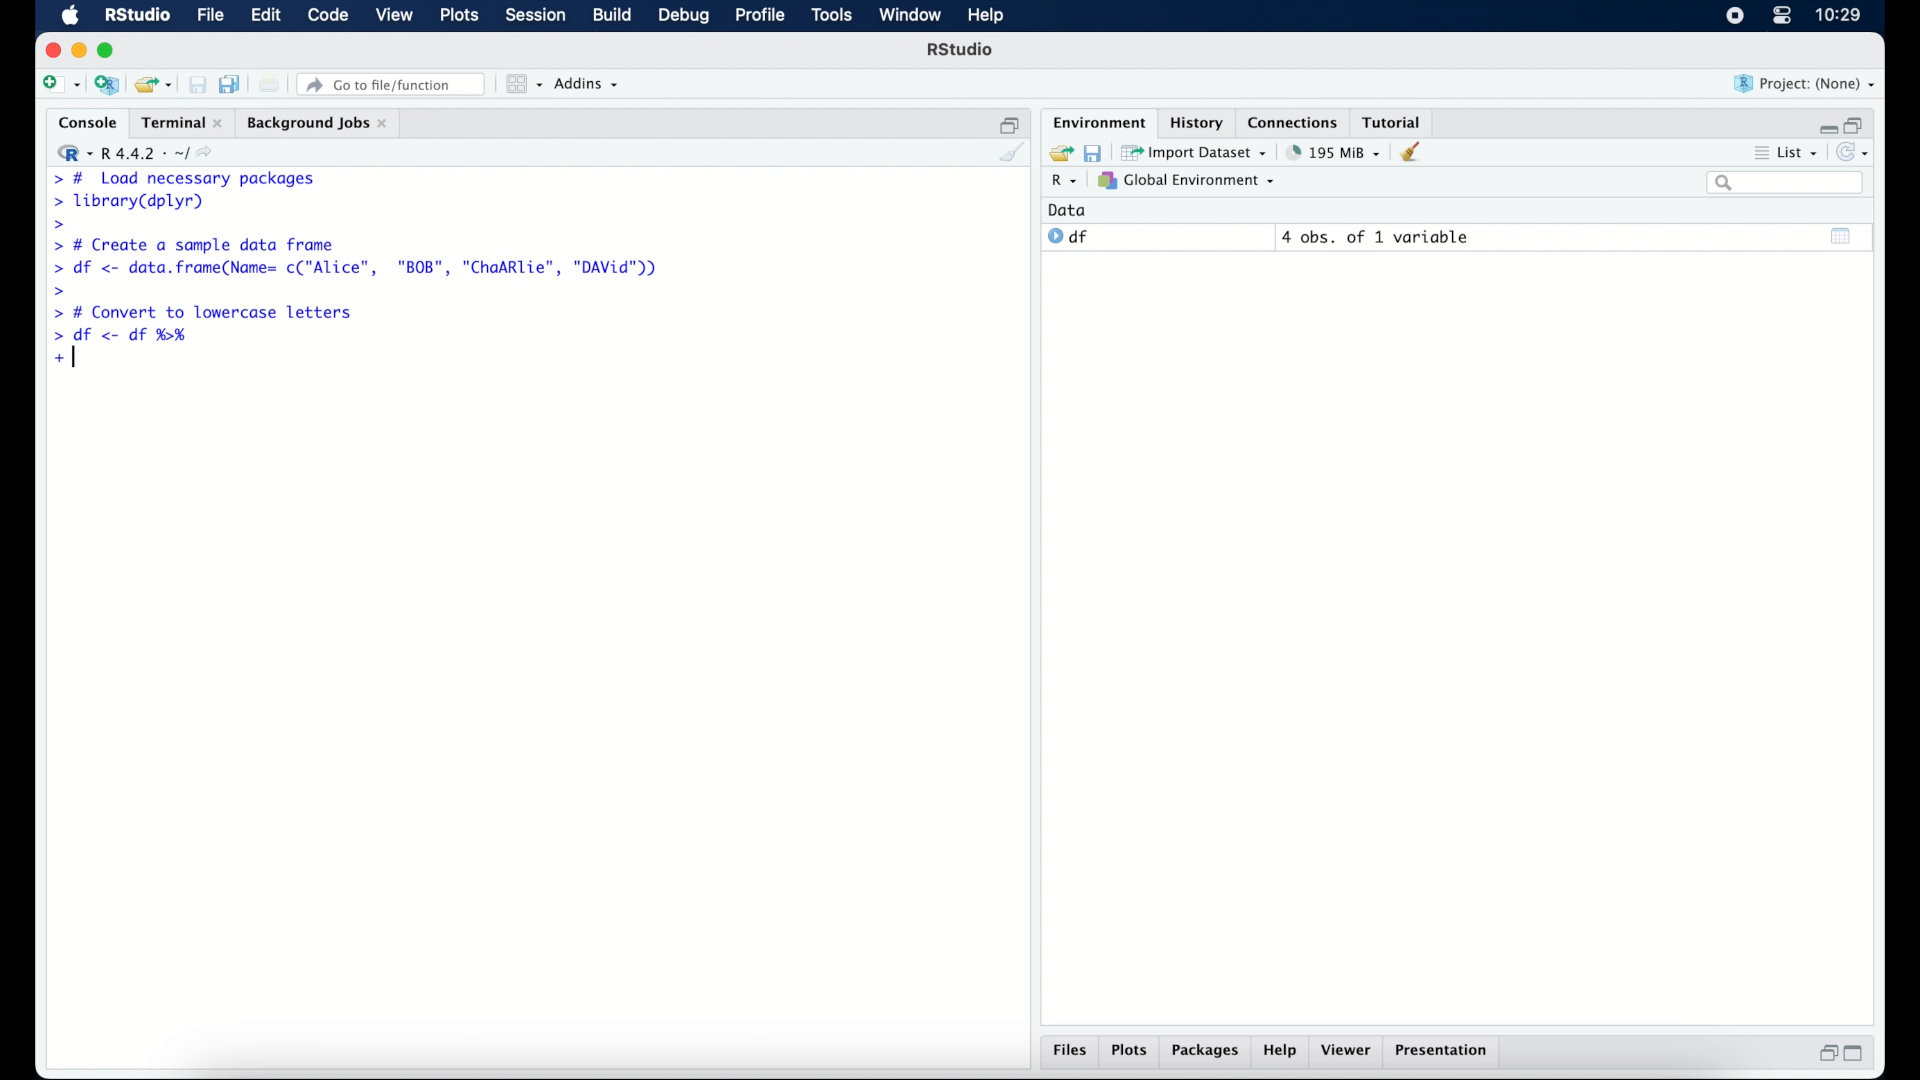 Image resolution: width=1920 pixels, height=1080 pixels. I want to click on profile, so click(760, 16).